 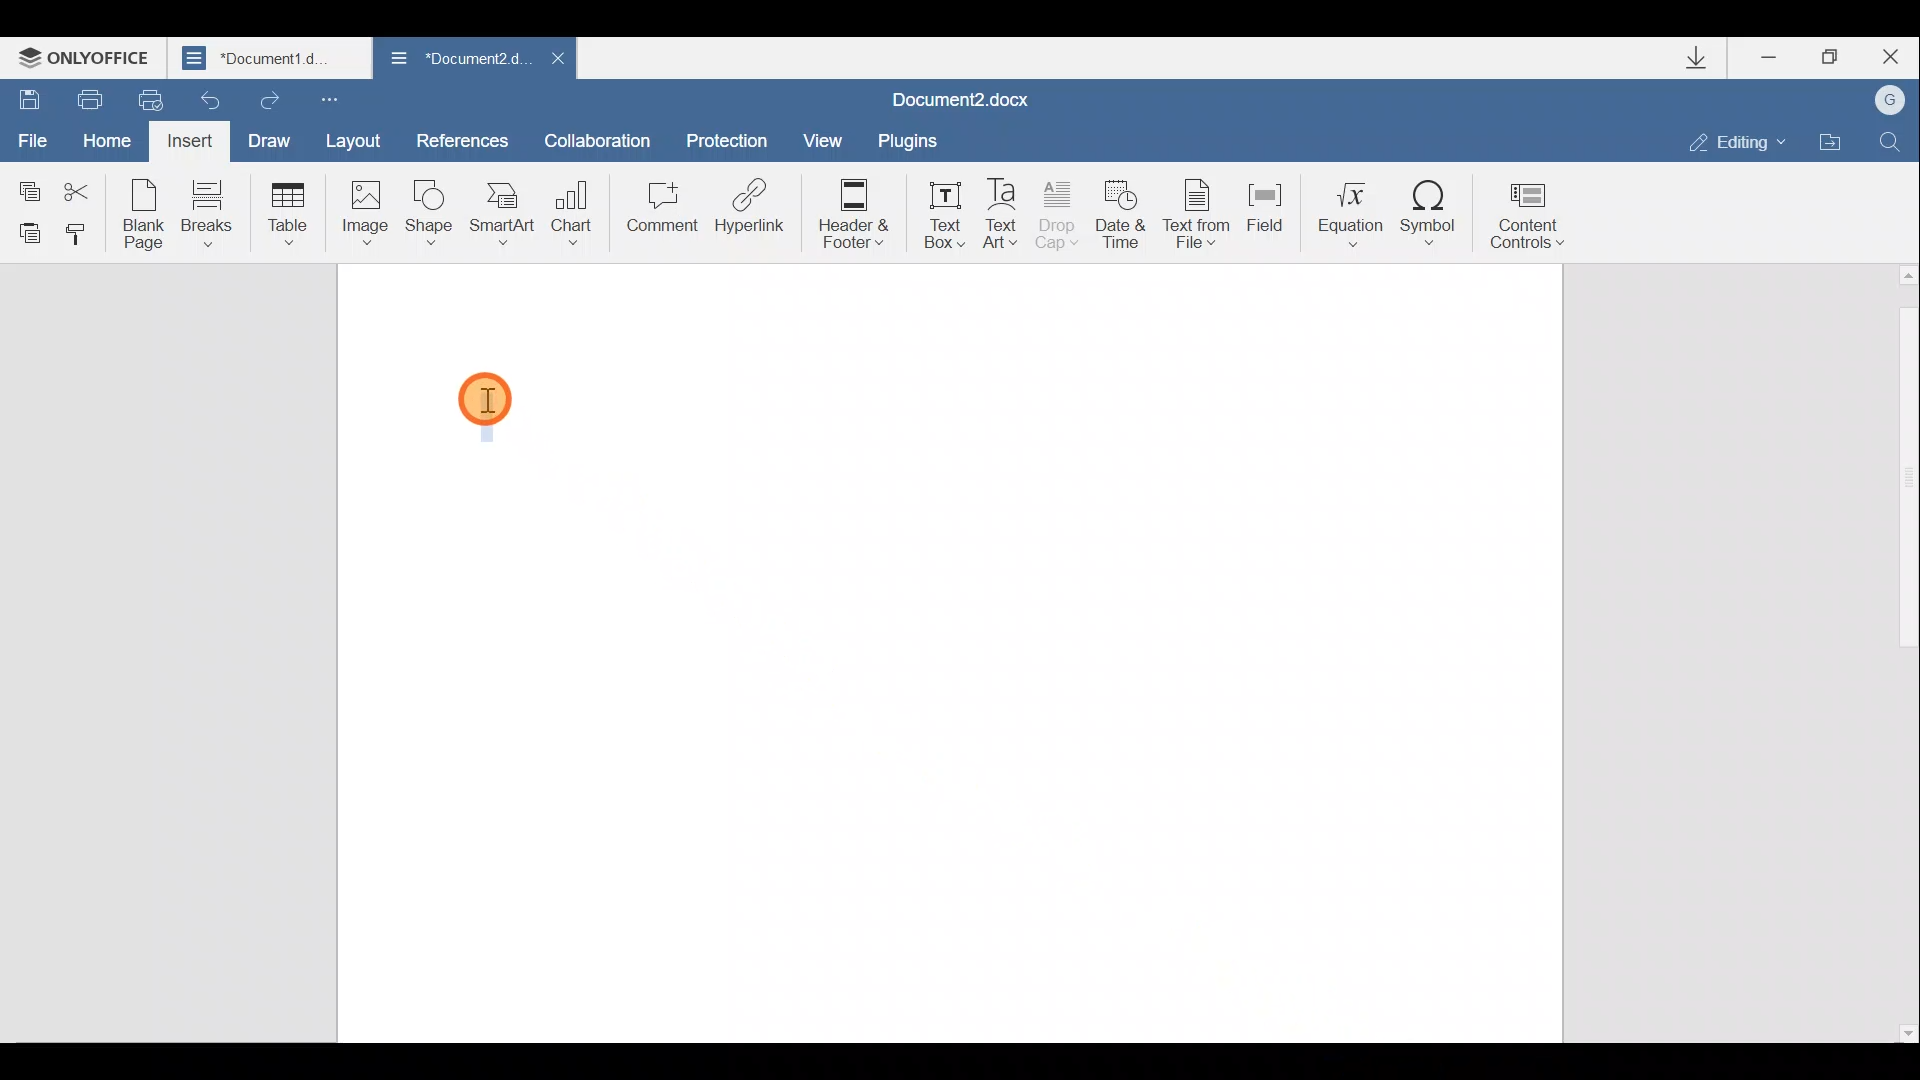 What do you see at coordinates (205, 100) in the screenshot?
I see `Undo` at bounding box center [205, 100].